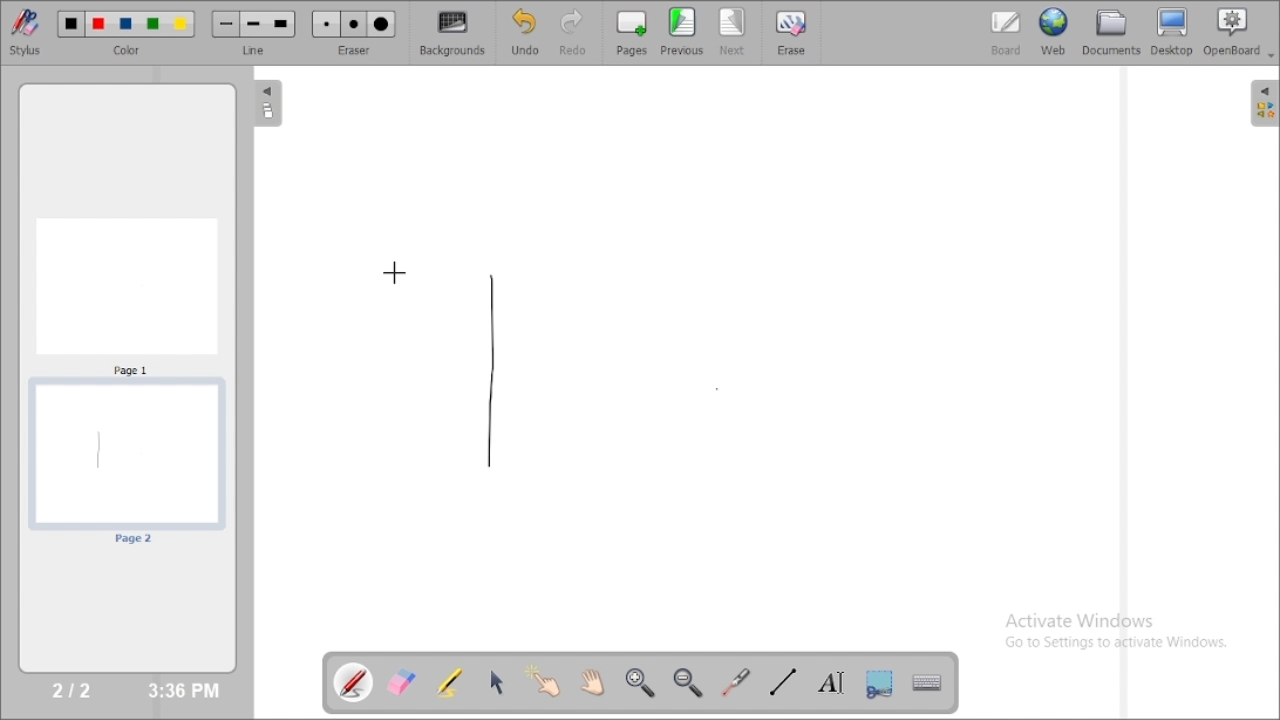  What do you see at coordinates (394, 271) in the screenshot?
I see `cursor` at bounding box center [394, 271].